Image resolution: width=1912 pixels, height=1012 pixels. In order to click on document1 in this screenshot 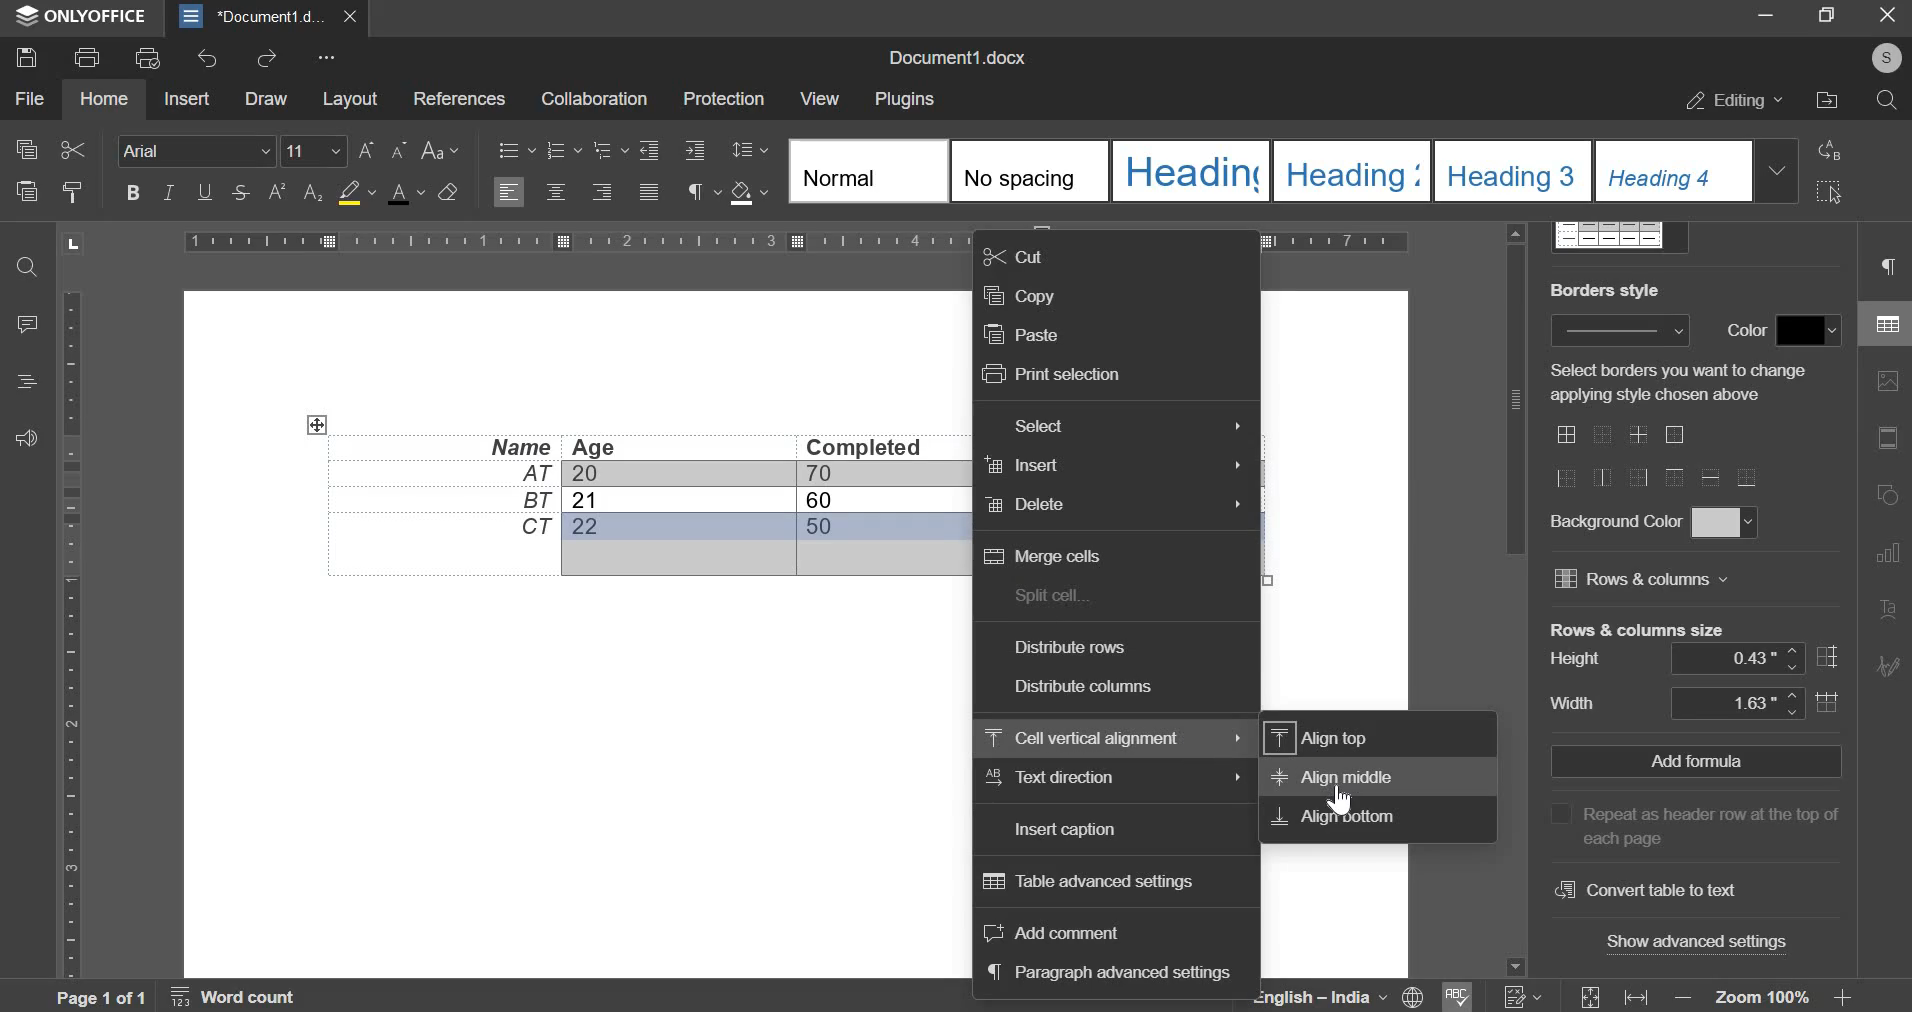, I will do `click(268, 19)`.